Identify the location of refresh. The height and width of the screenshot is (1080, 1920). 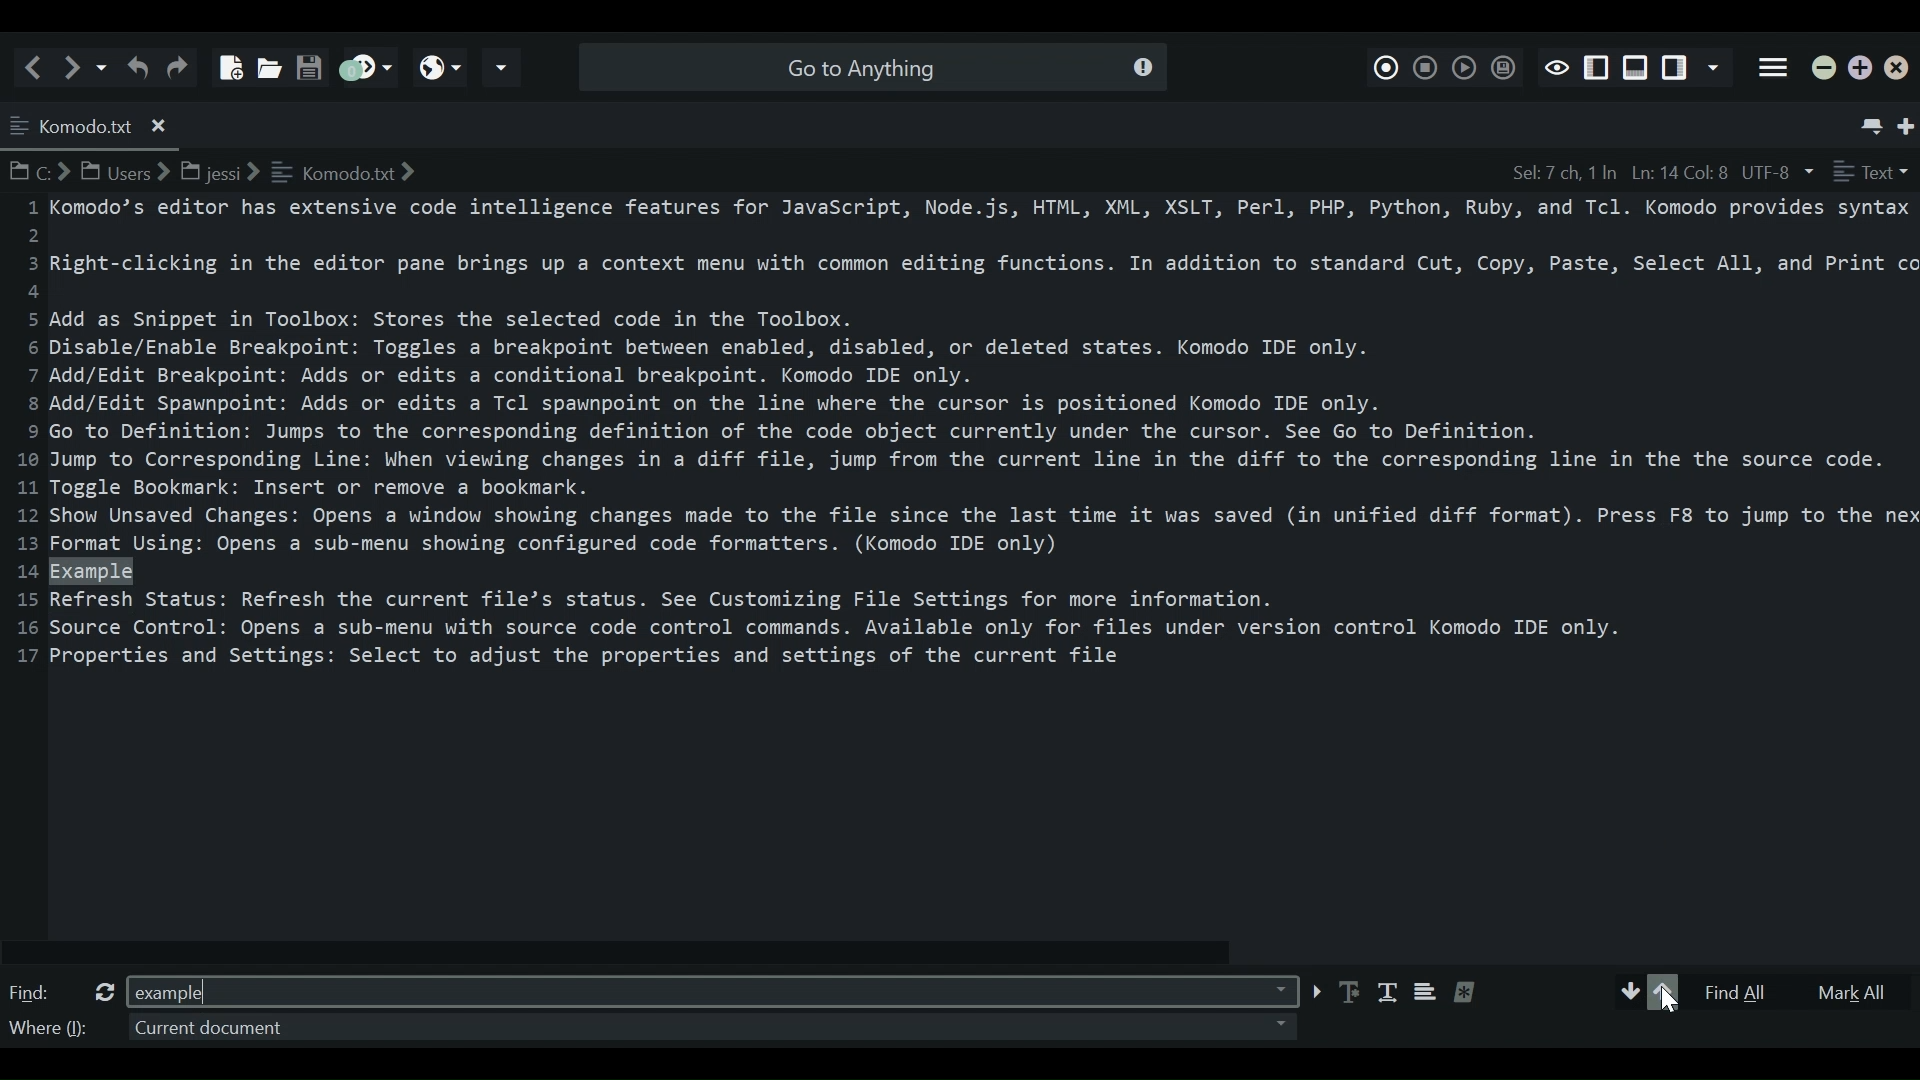
(100, 991).